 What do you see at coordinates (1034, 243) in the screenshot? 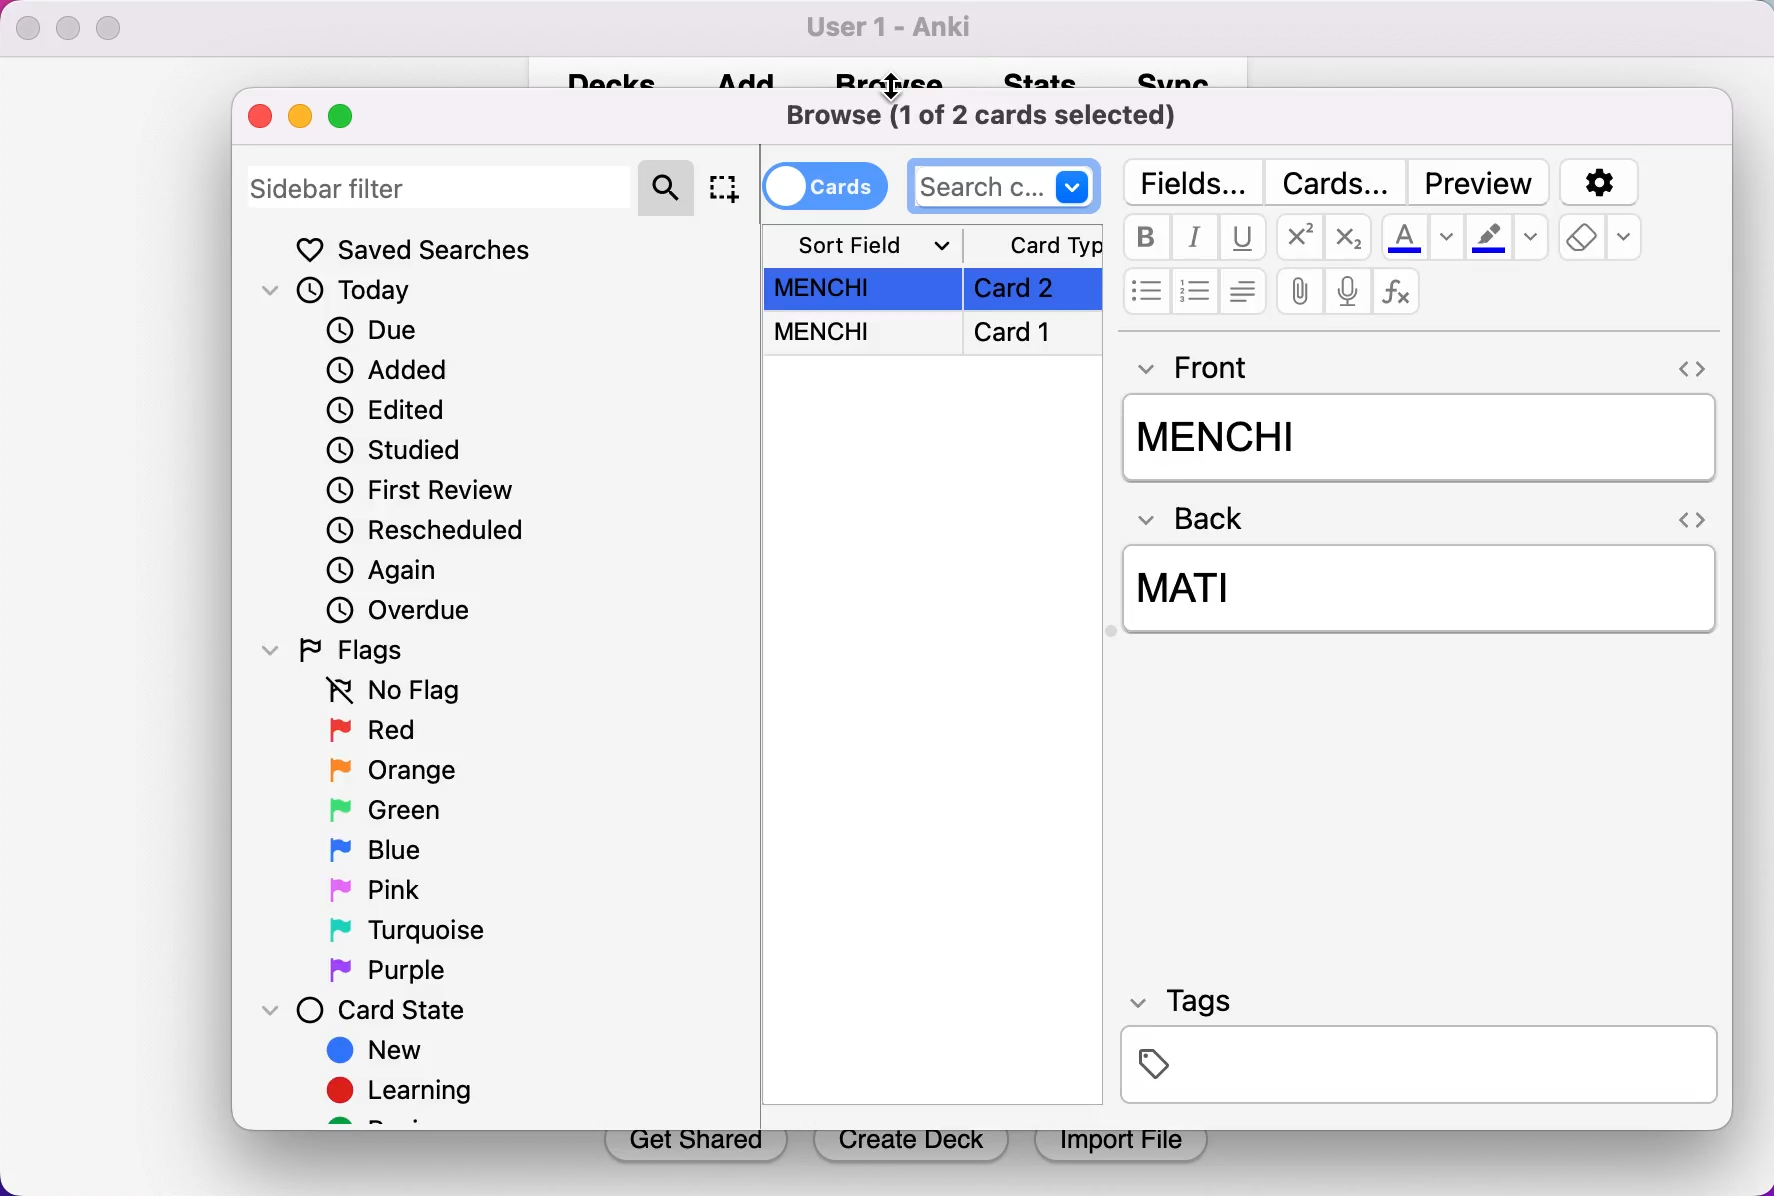
I see `card type` at bounding box center [1034, 243].